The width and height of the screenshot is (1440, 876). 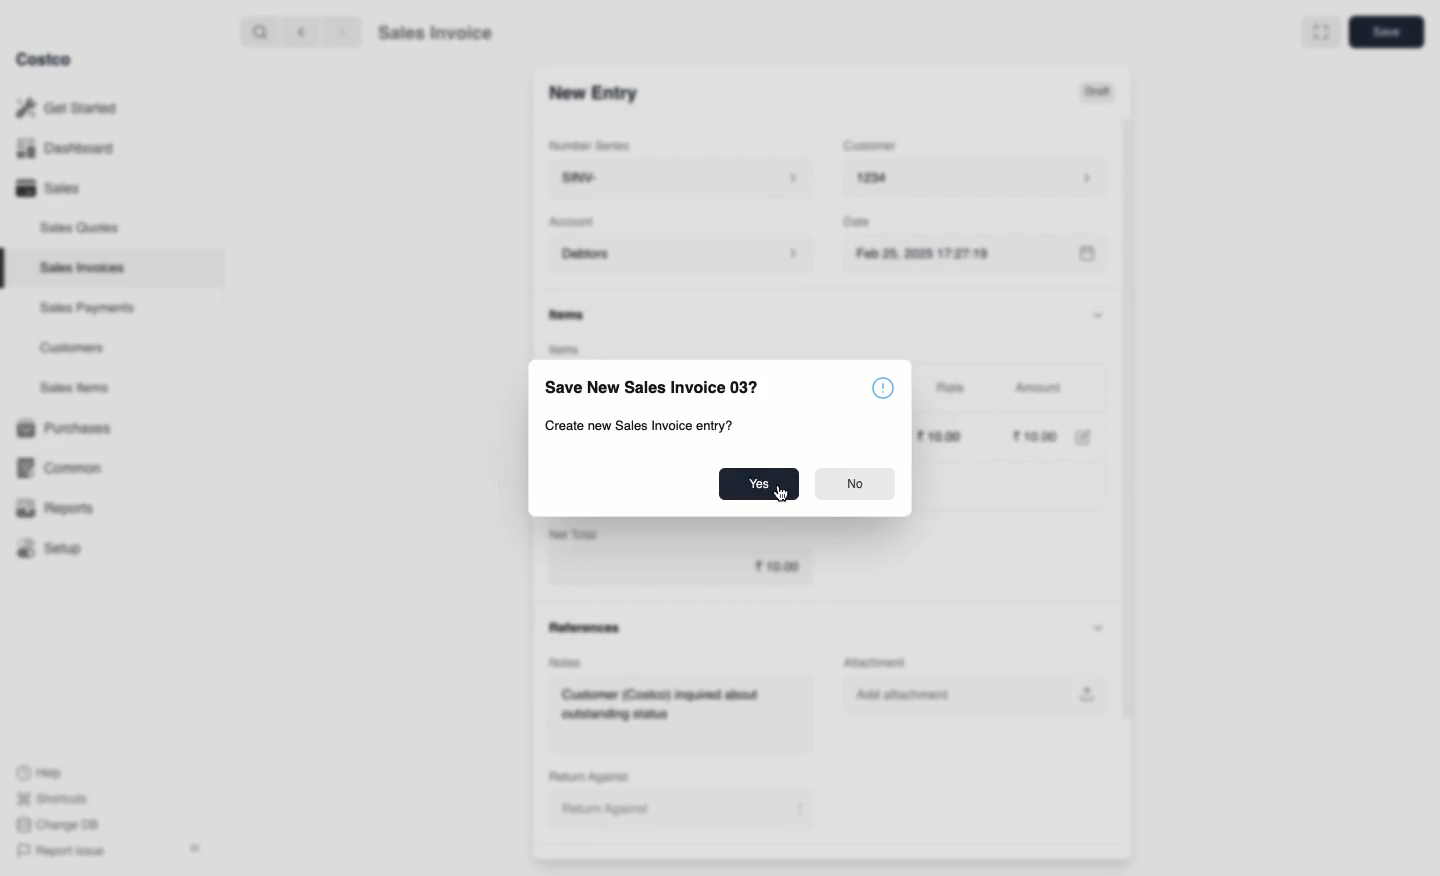 What do you see at coordinates (652, 386) in the screenshot?
I see `Save New Sales Invoice 03?` at bounding box center [652, 386].